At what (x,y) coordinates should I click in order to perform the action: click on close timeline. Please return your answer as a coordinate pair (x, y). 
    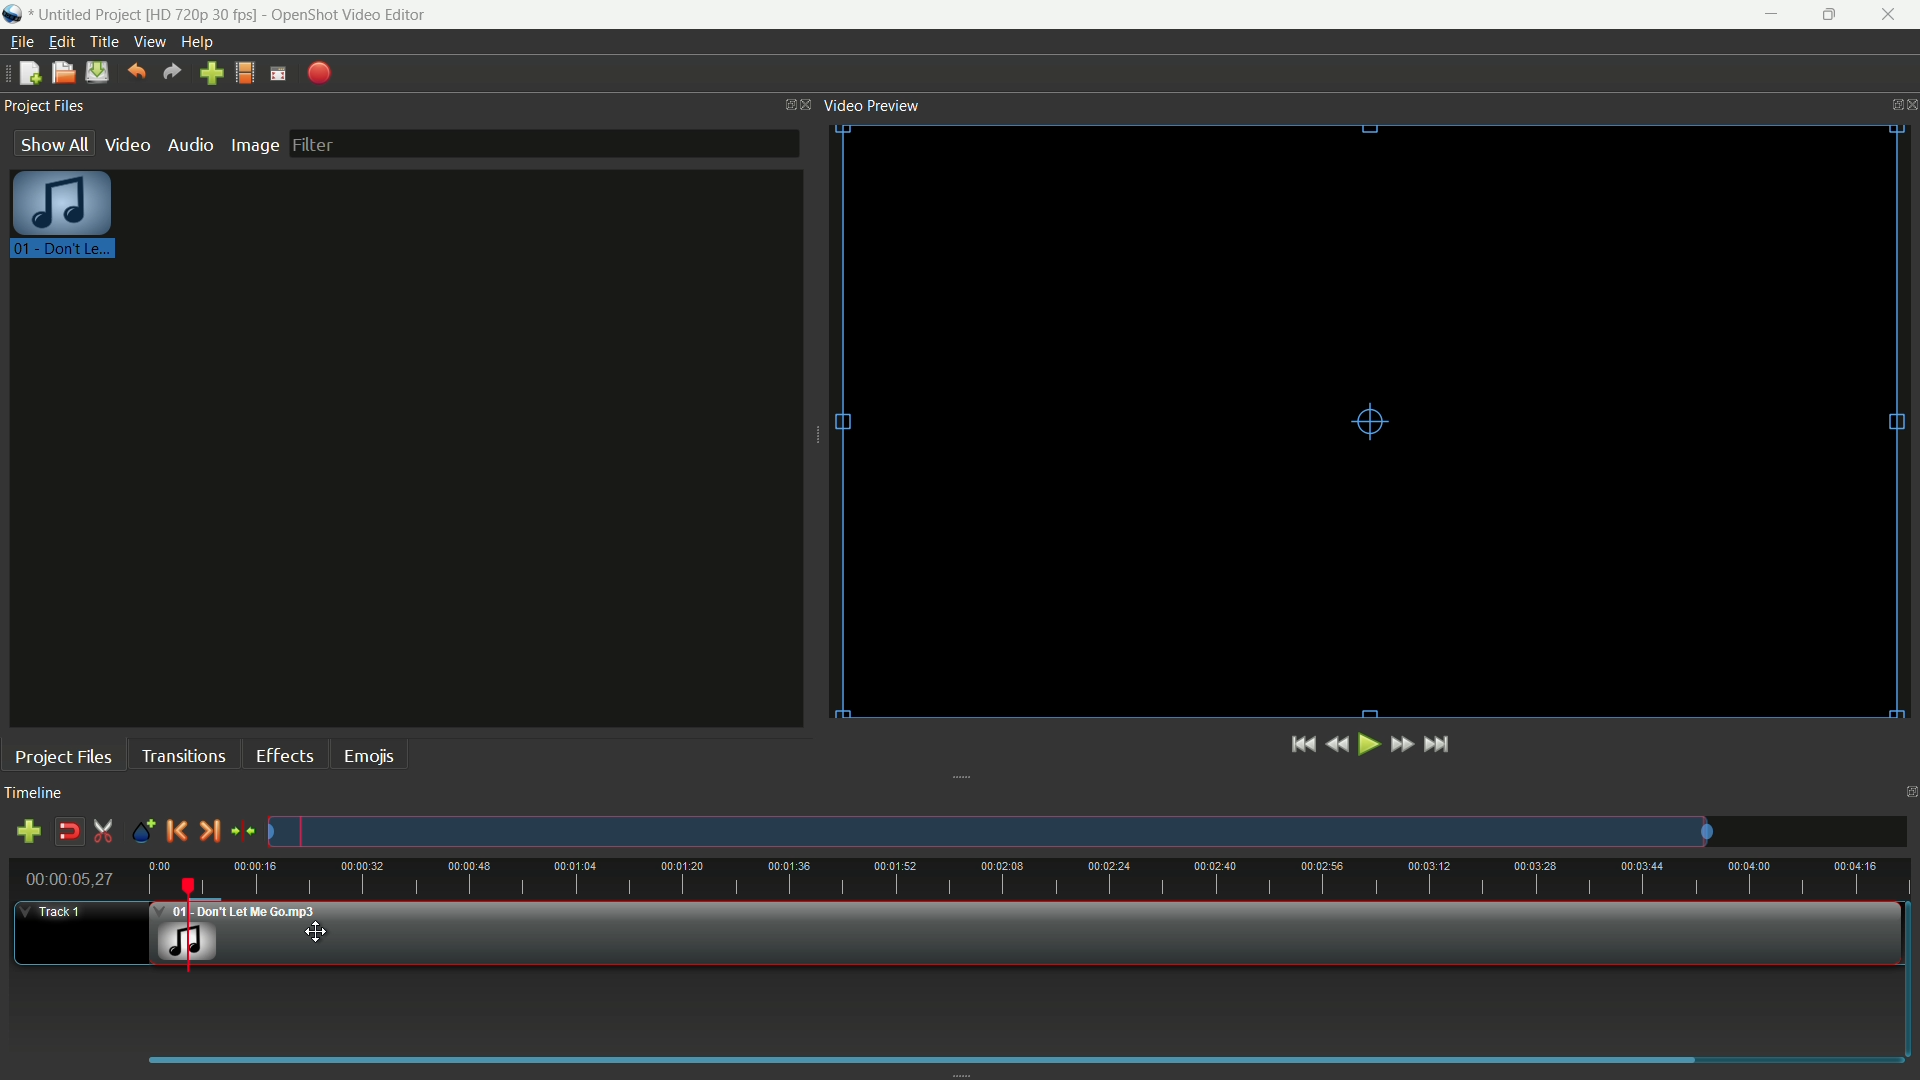
    Looking at the image, I should click on (1908, 795).